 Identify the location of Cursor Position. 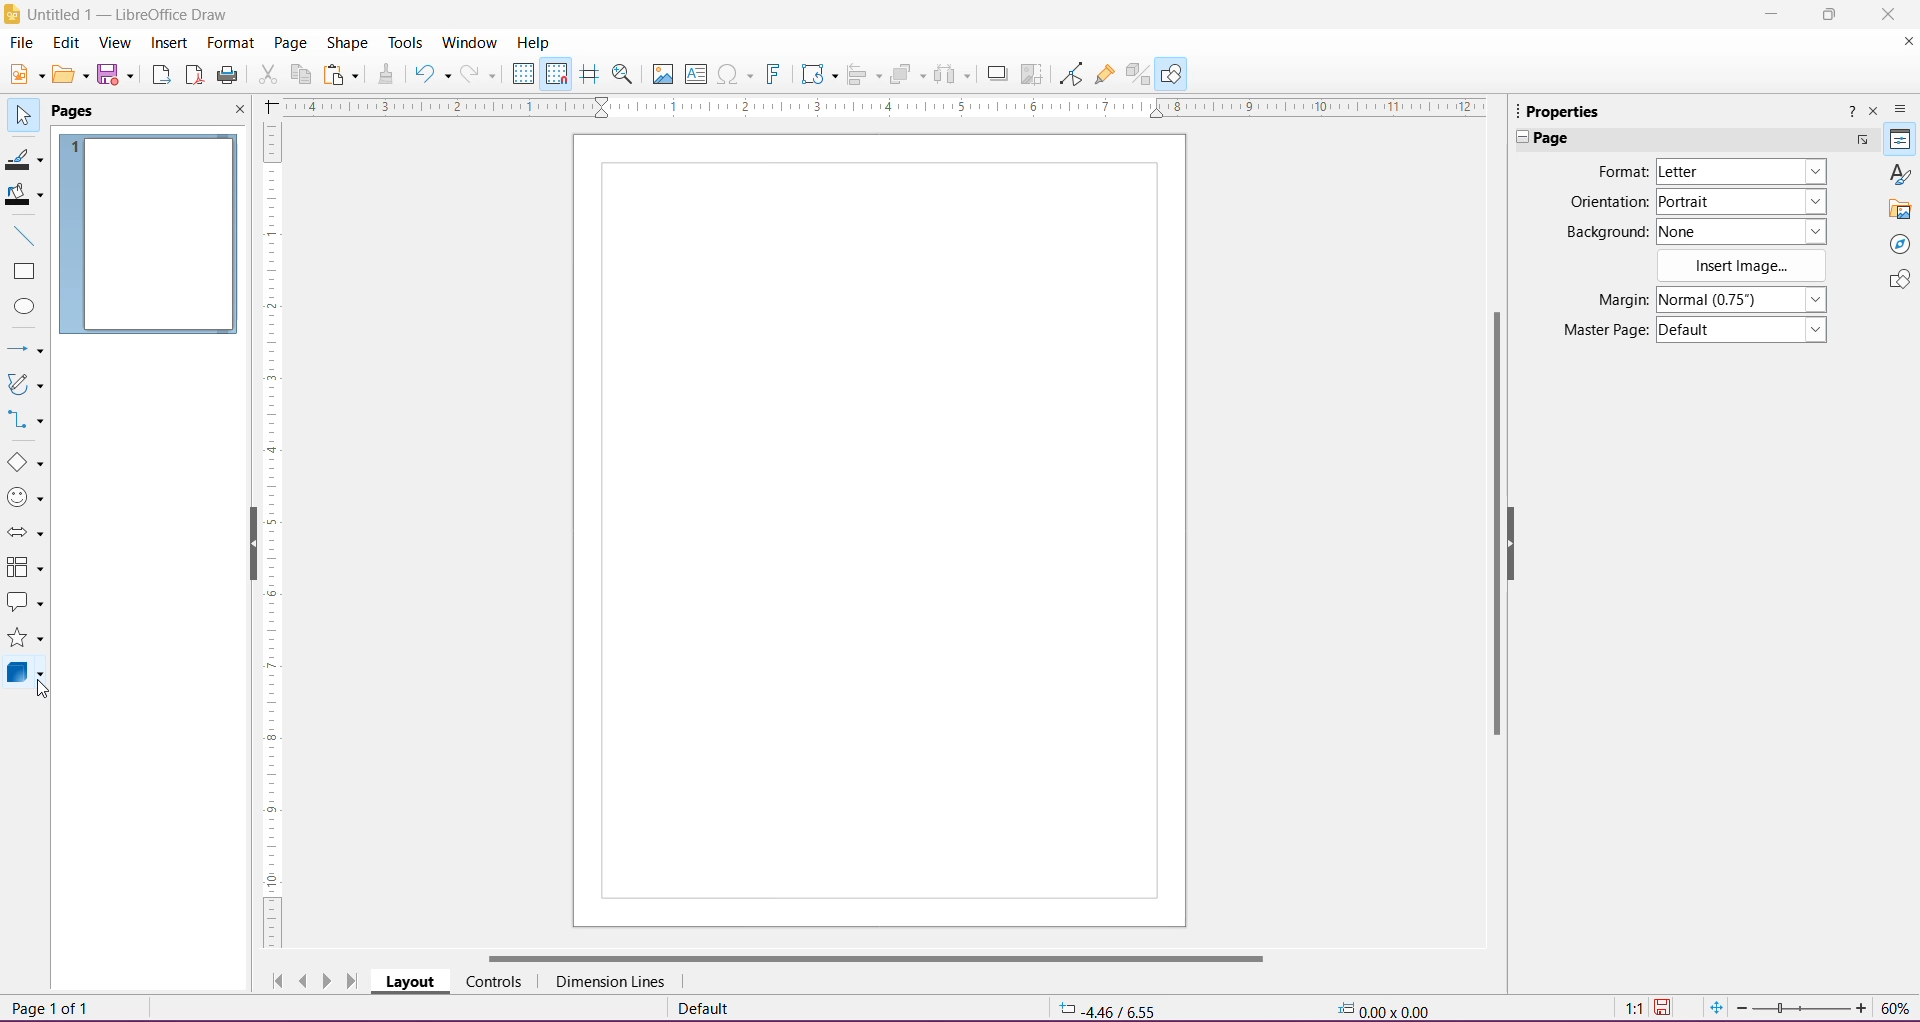
(1110, 1009).